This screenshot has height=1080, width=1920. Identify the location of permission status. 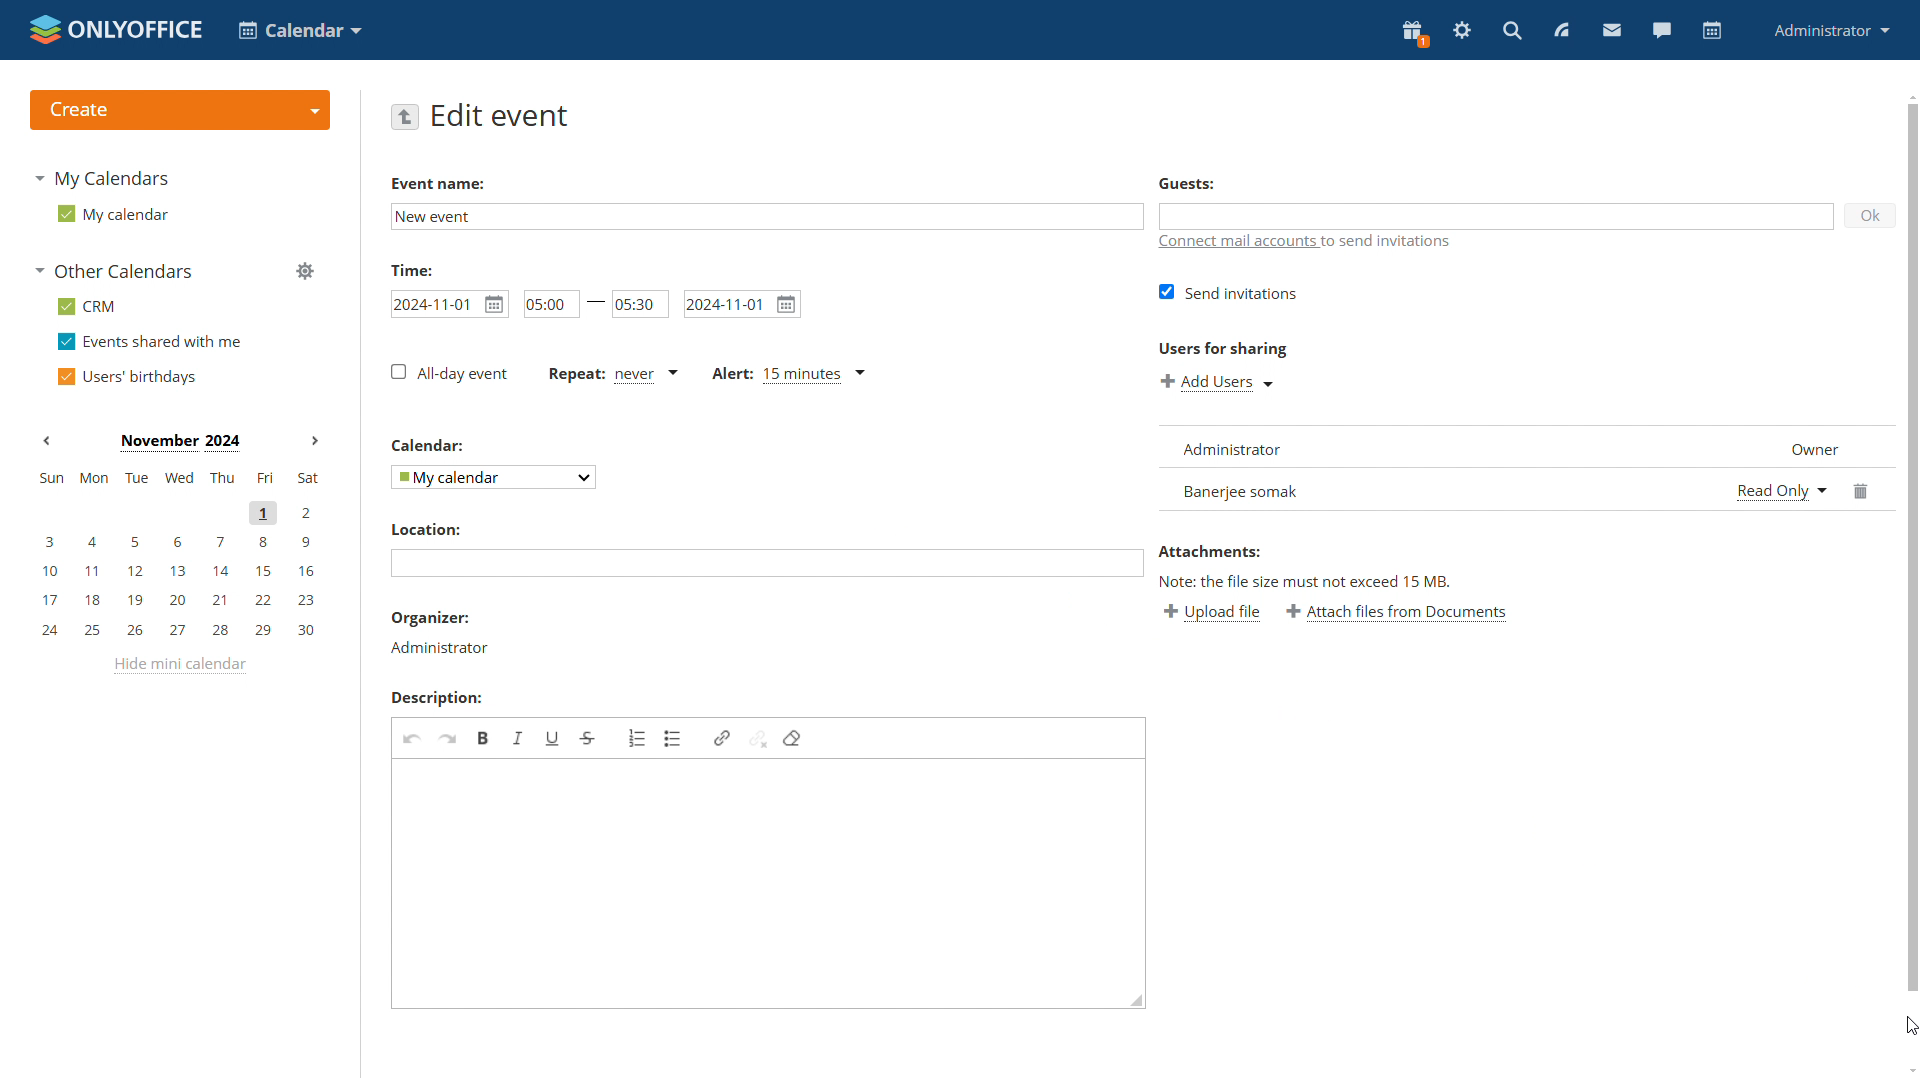
(1781, 489).